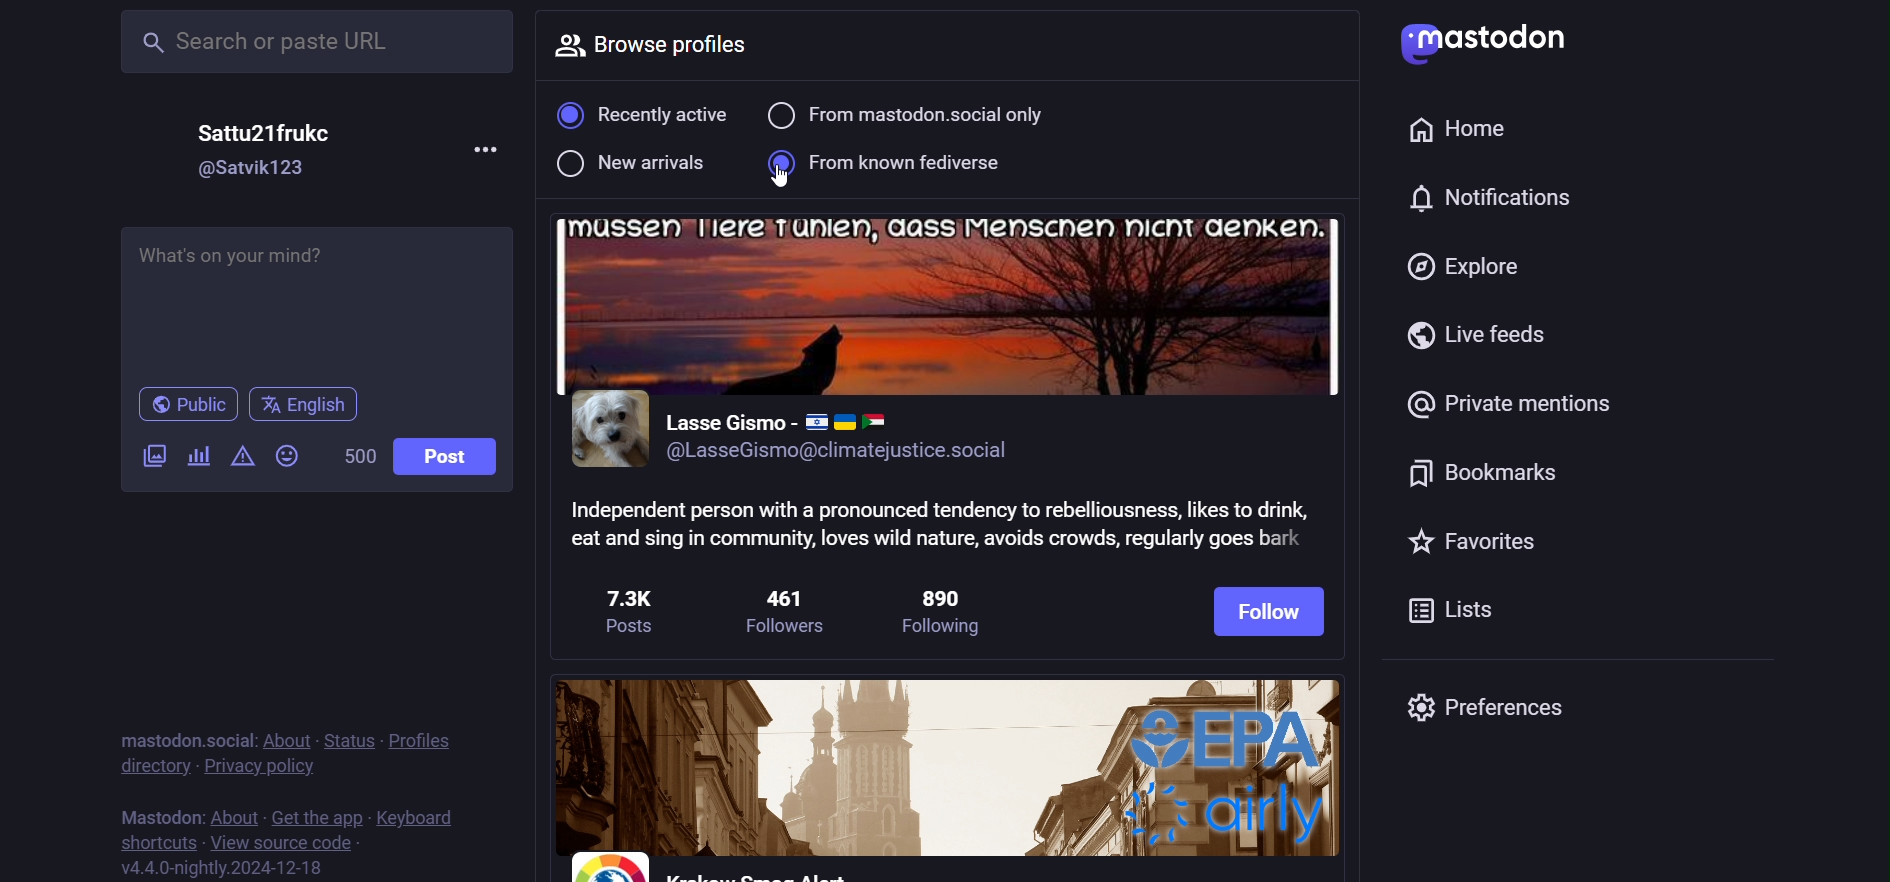 The image size is (1890, 882). What do you see at coordinates (155, 842) in the screenshot?
I see `shortcut` at bounding box center [155, 842].